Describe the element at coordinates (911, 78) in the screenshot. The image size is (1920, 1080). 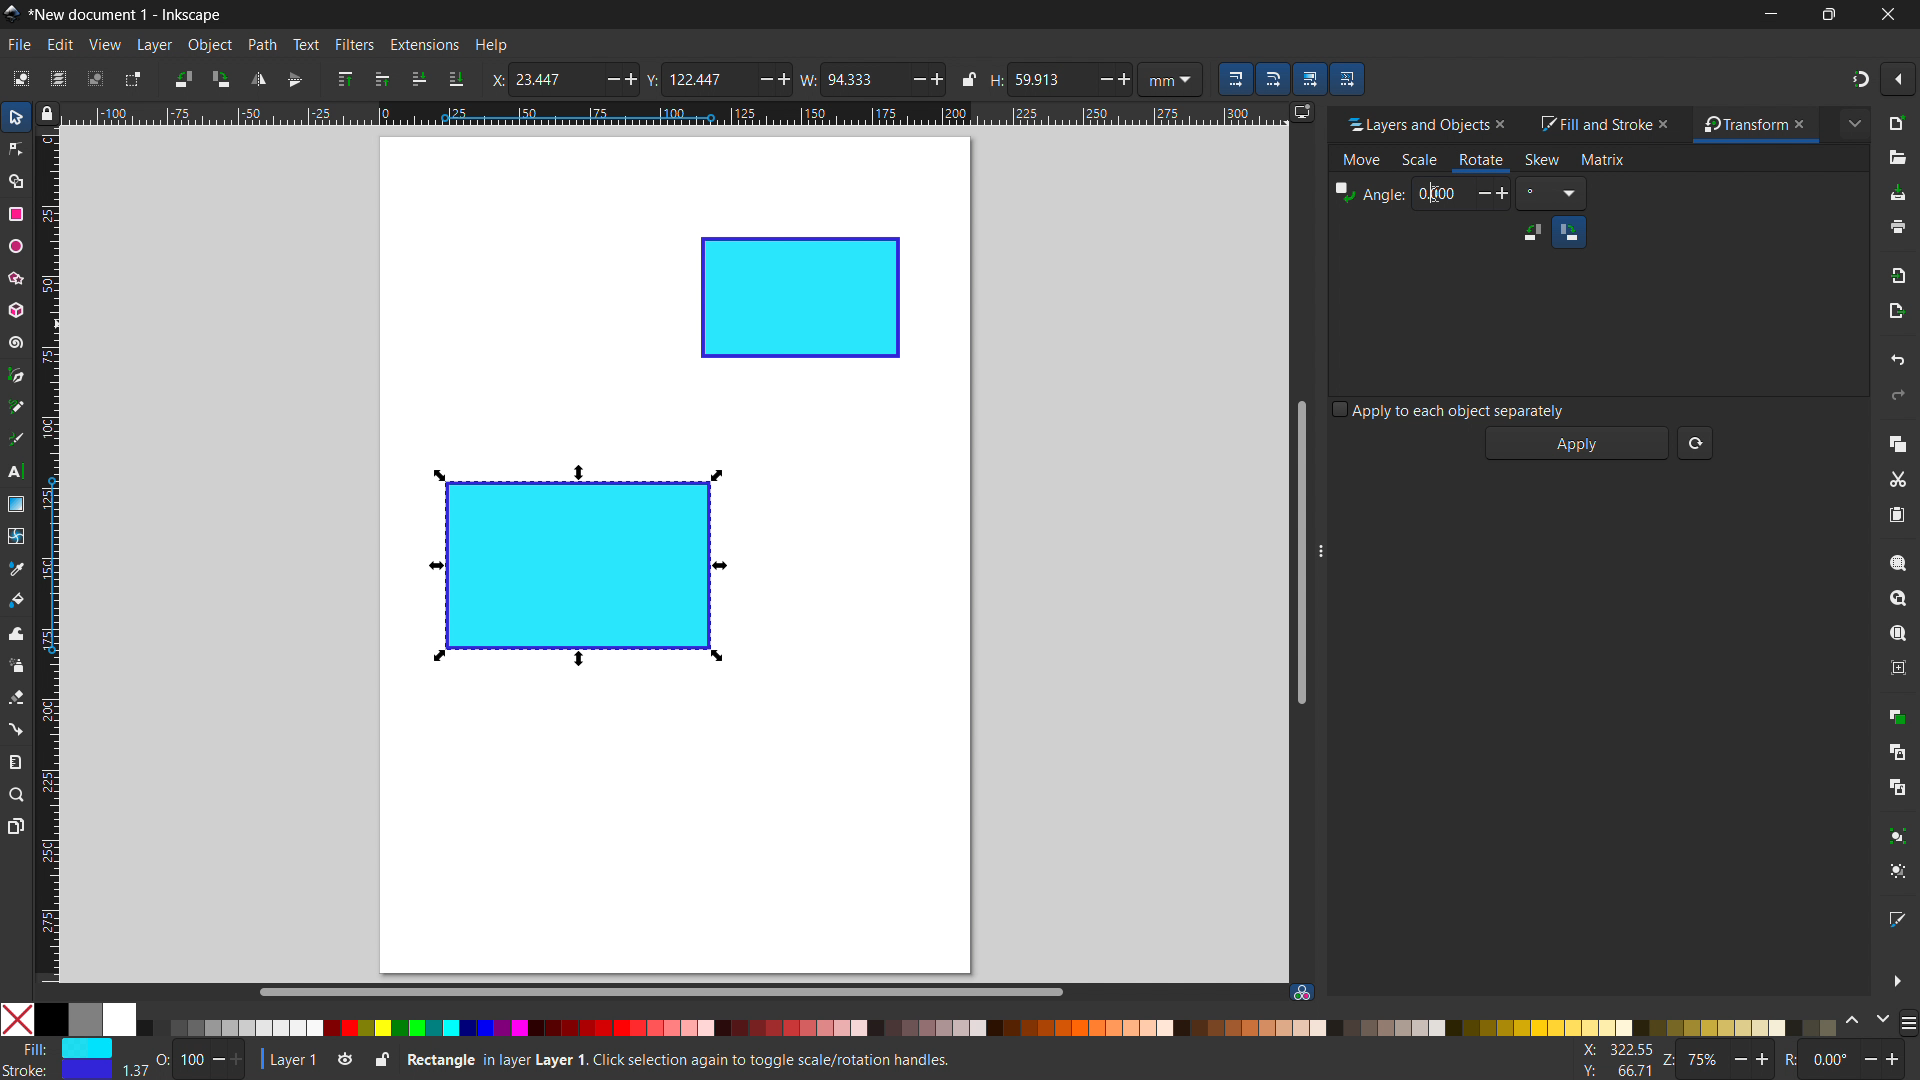
I see `Decrease/minus` at that location.